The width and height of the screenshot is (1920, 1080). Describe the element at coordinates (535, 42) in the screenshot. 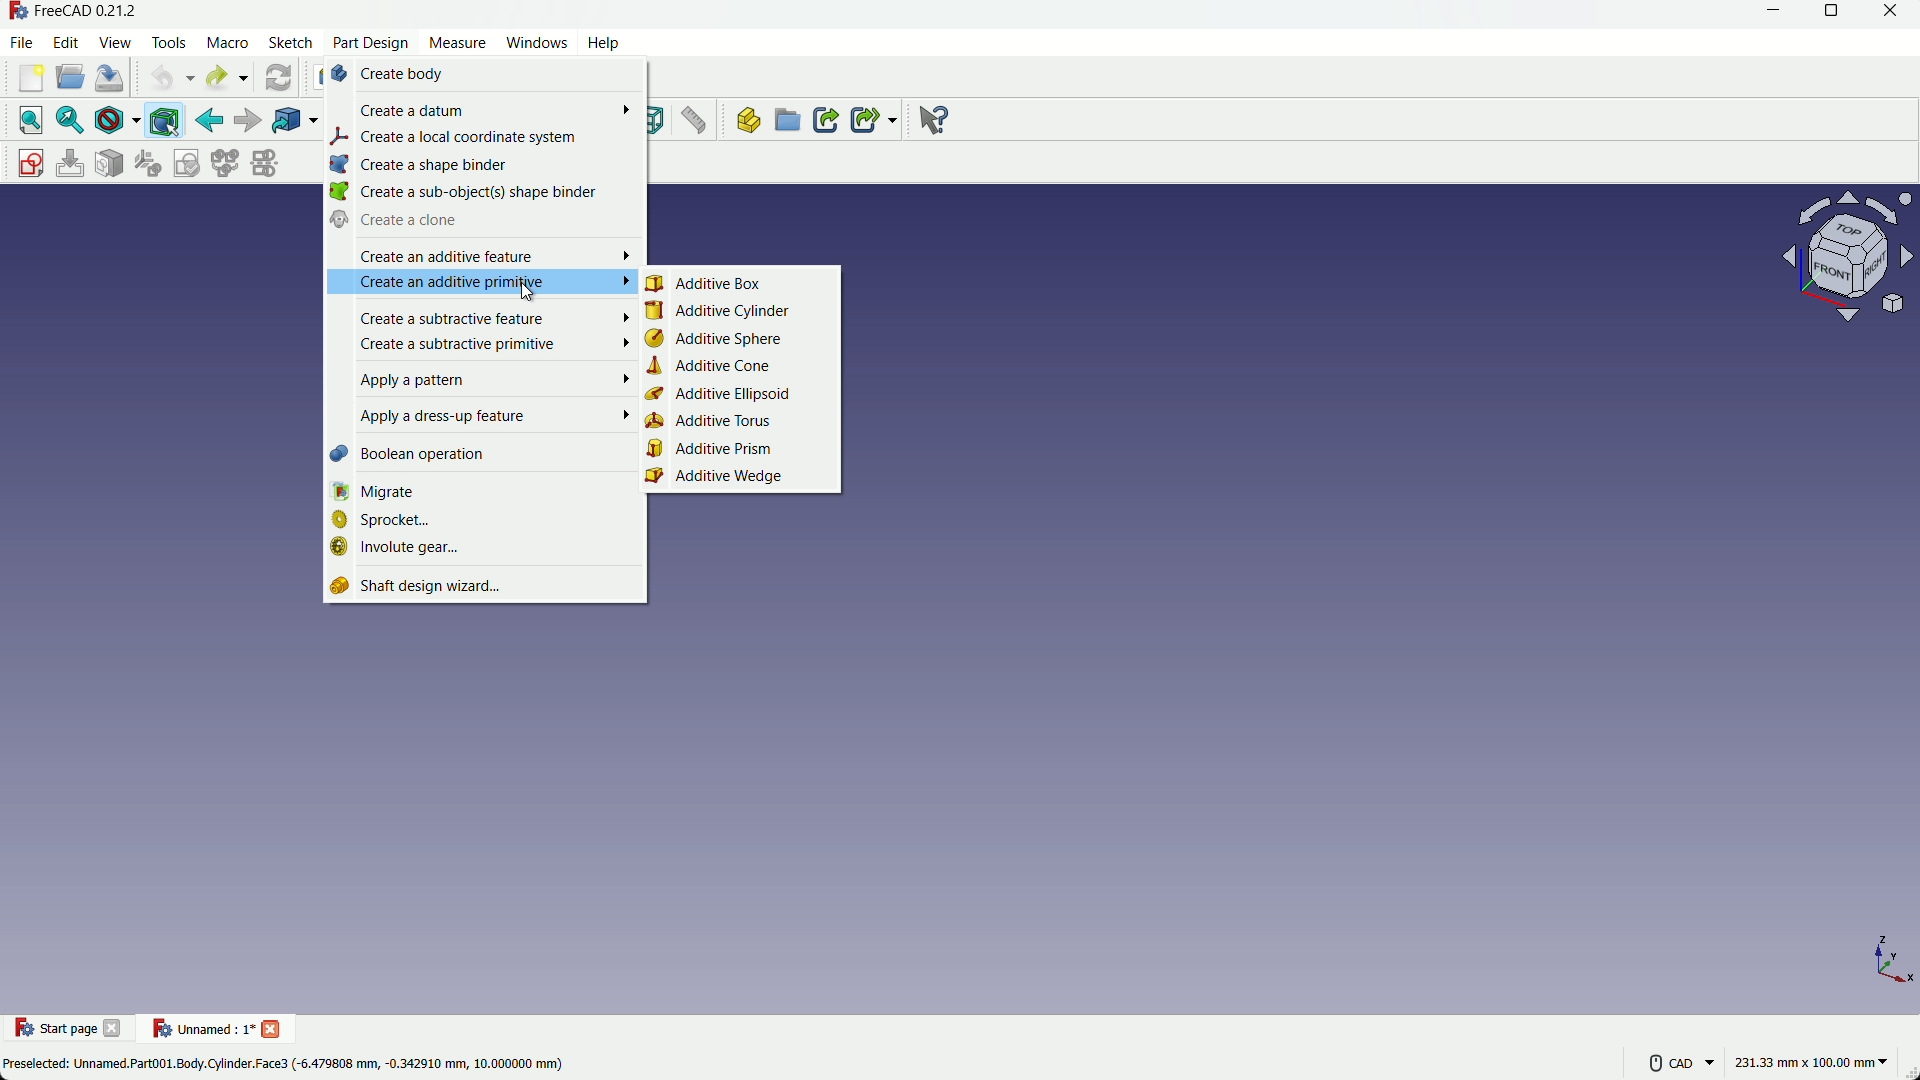

I see `windows menu` at that location.